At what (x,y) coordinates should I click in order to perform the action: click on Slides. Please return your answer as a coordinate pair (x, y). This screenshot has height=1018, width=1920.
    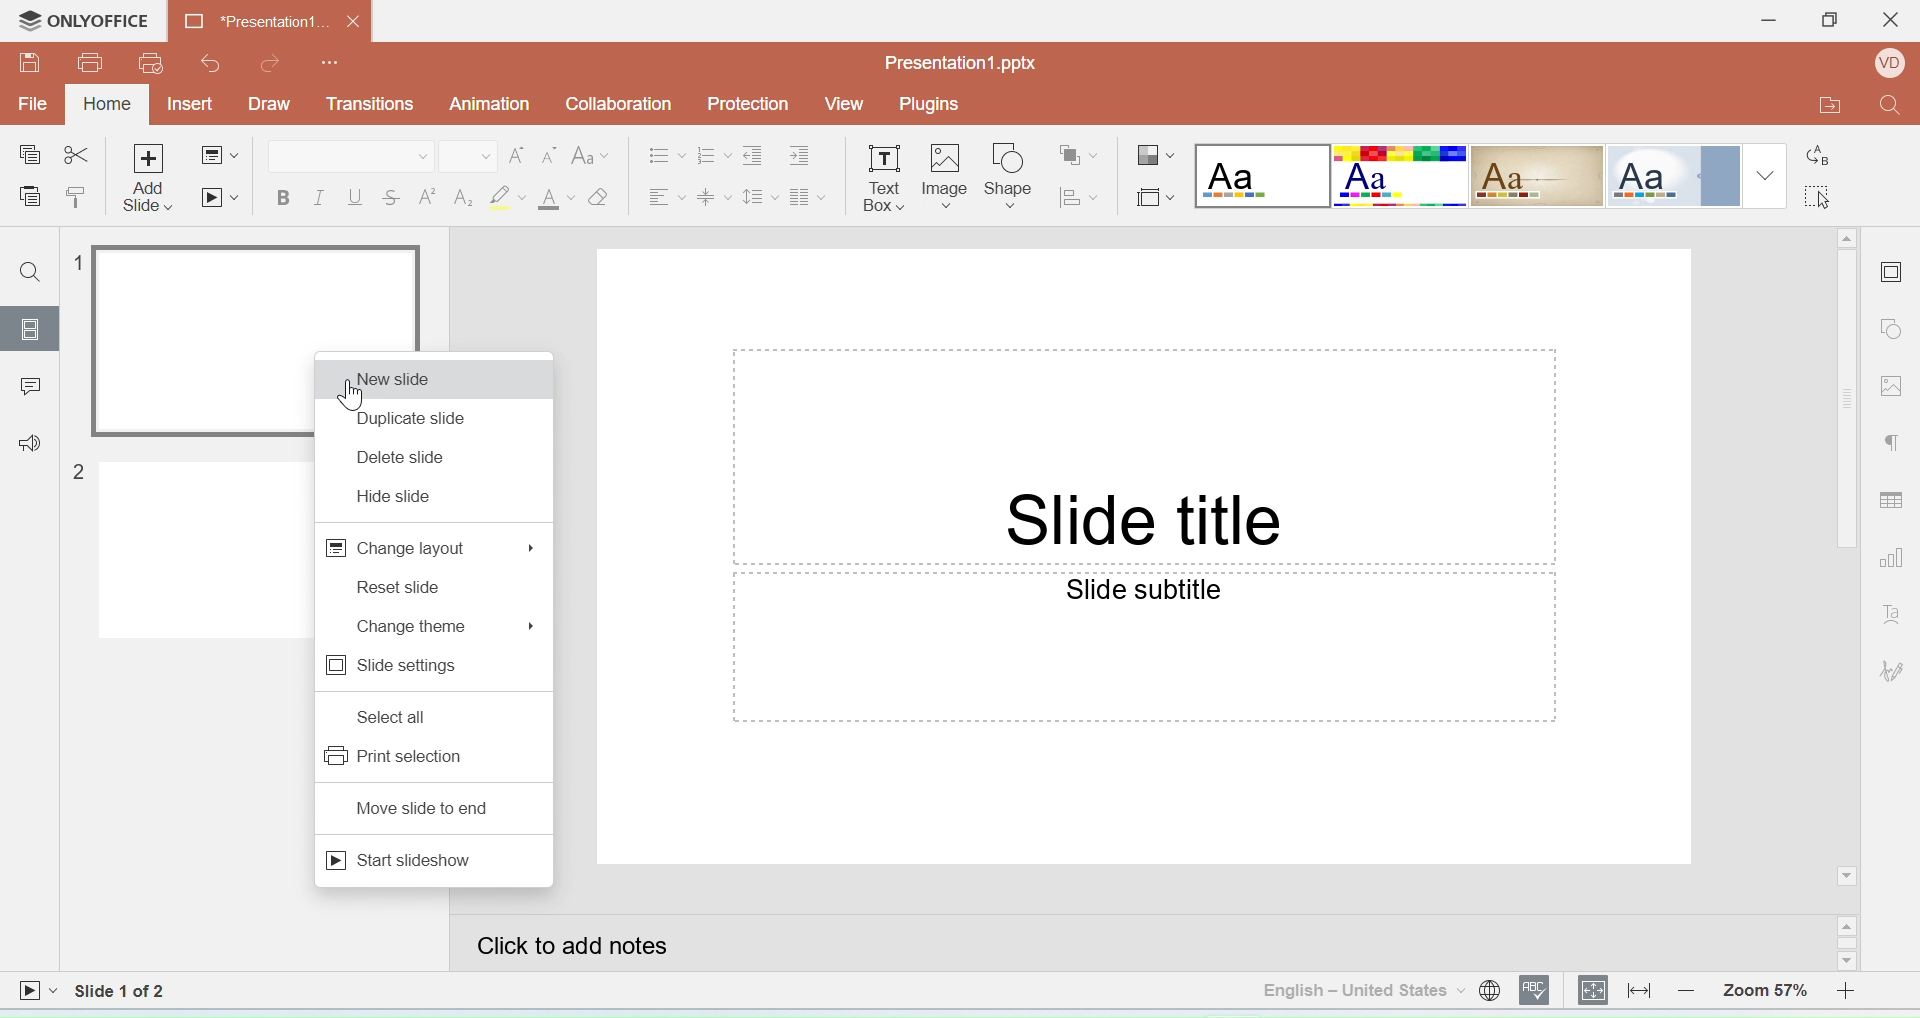
    Looking at the image, I should click on (29, 329).